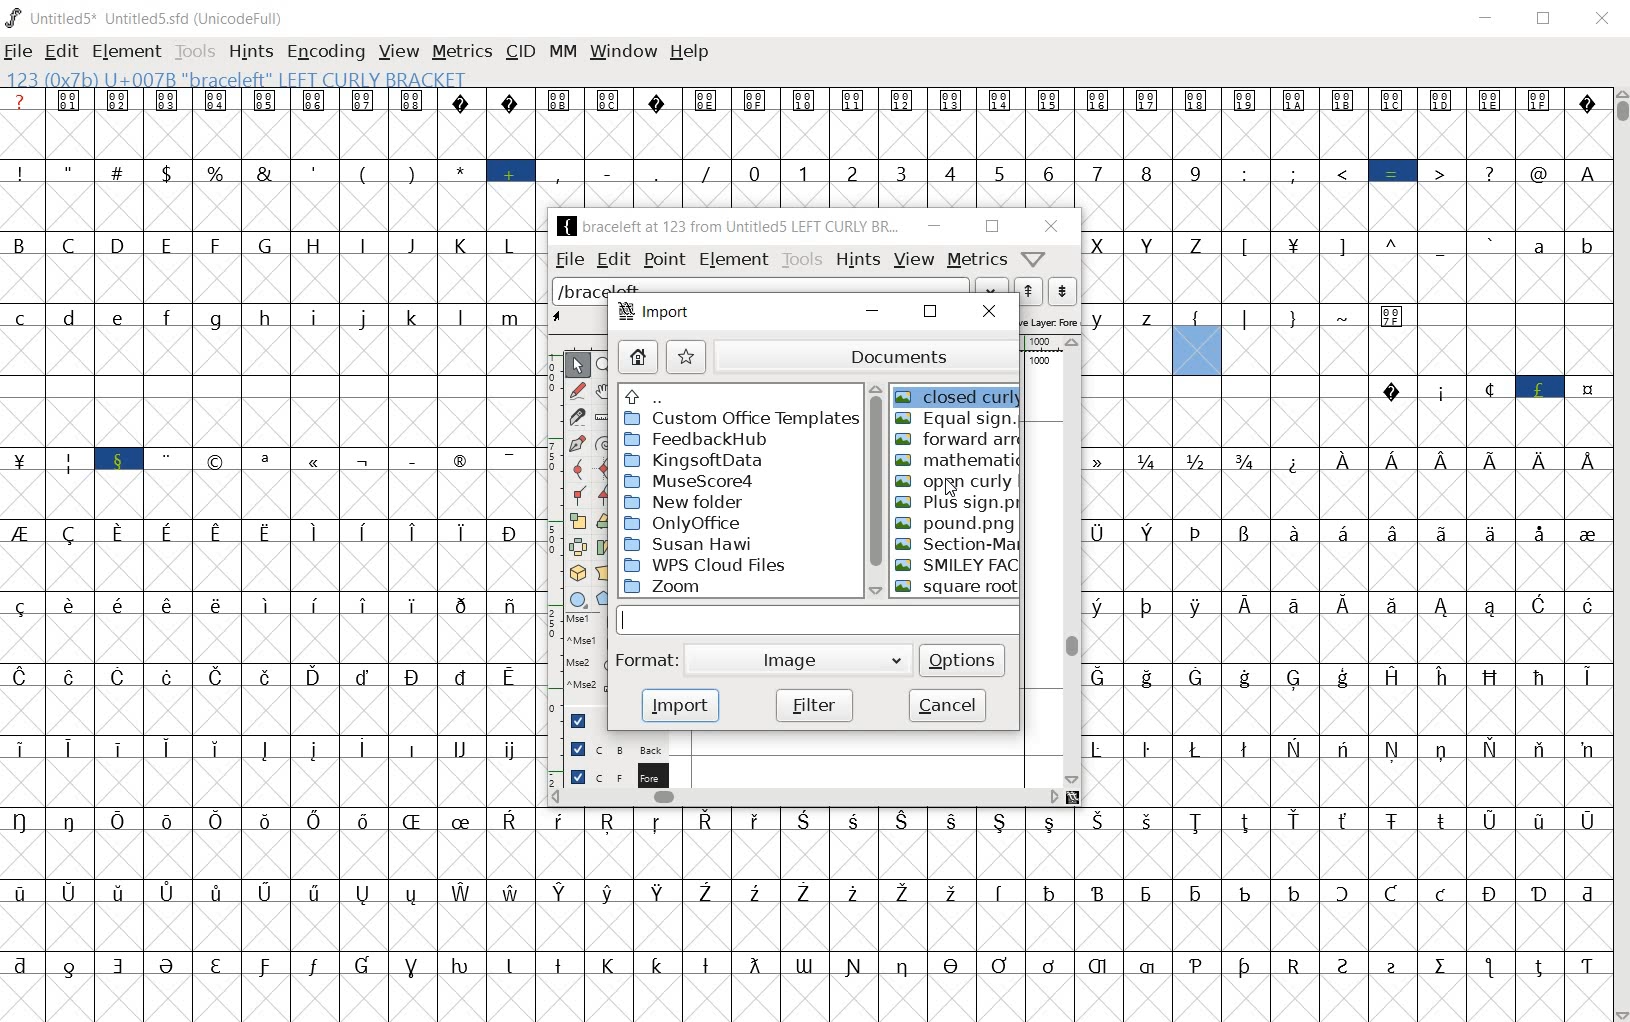 The height and width of the screenshot is (1022, 1630). I want to click on MuseSCore, so click(690, 480).